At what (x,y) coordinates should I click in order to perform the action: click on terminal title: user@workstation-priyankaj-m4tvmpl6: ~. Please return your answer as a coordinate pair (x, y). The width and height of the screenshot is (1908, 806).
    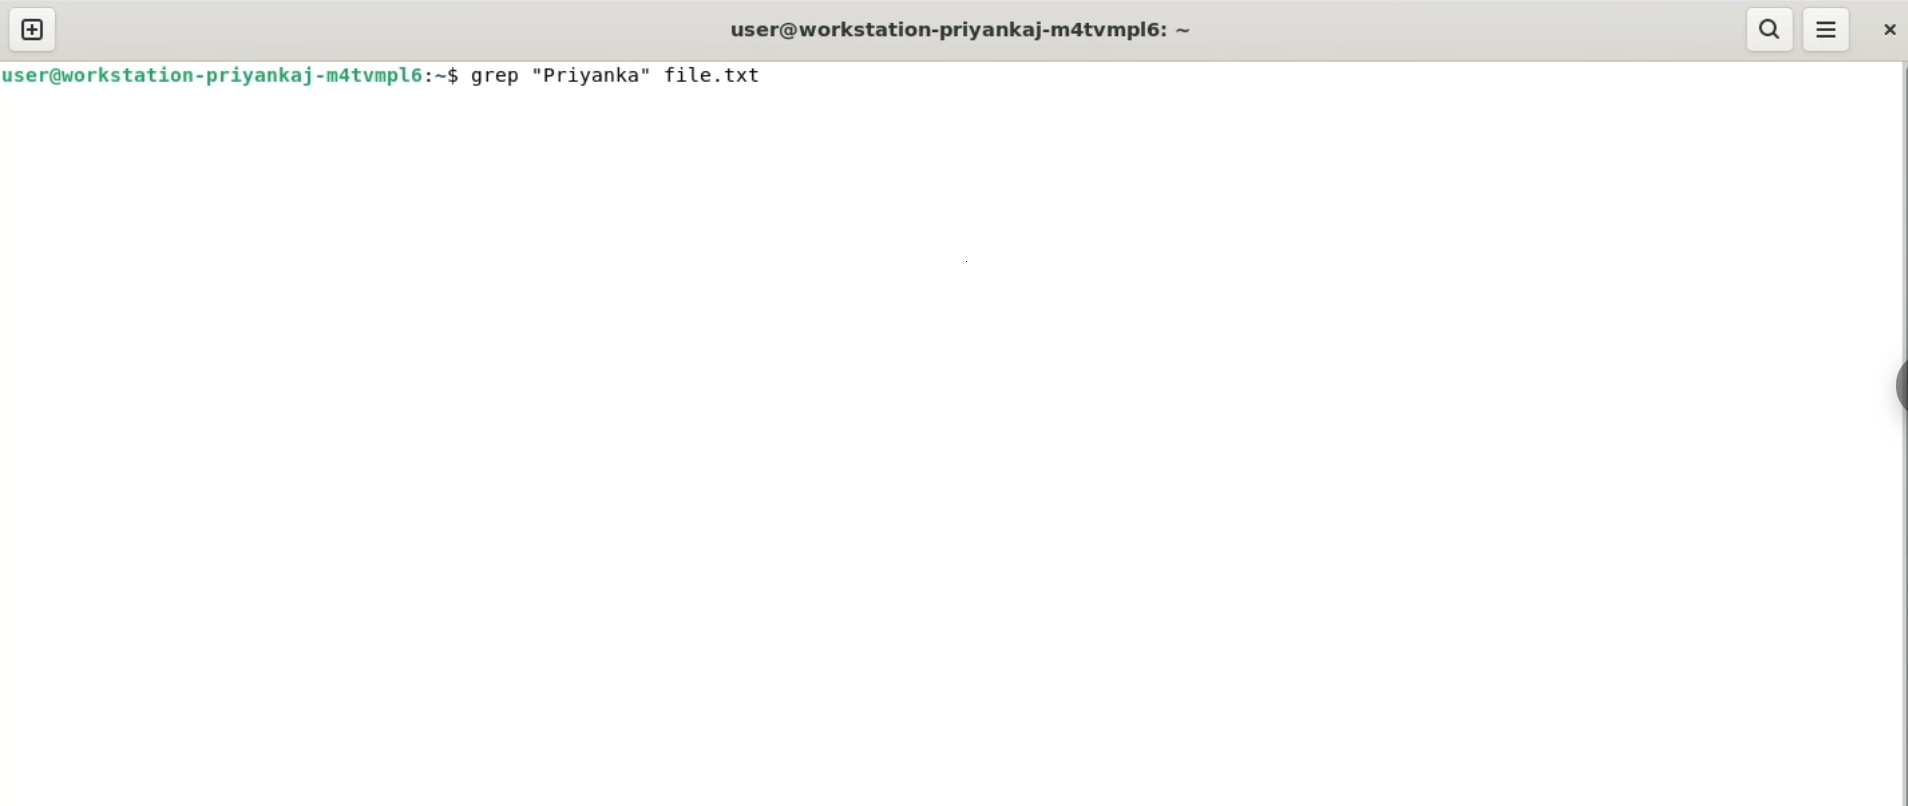
    Looking at the image, I should click on (967, 29).